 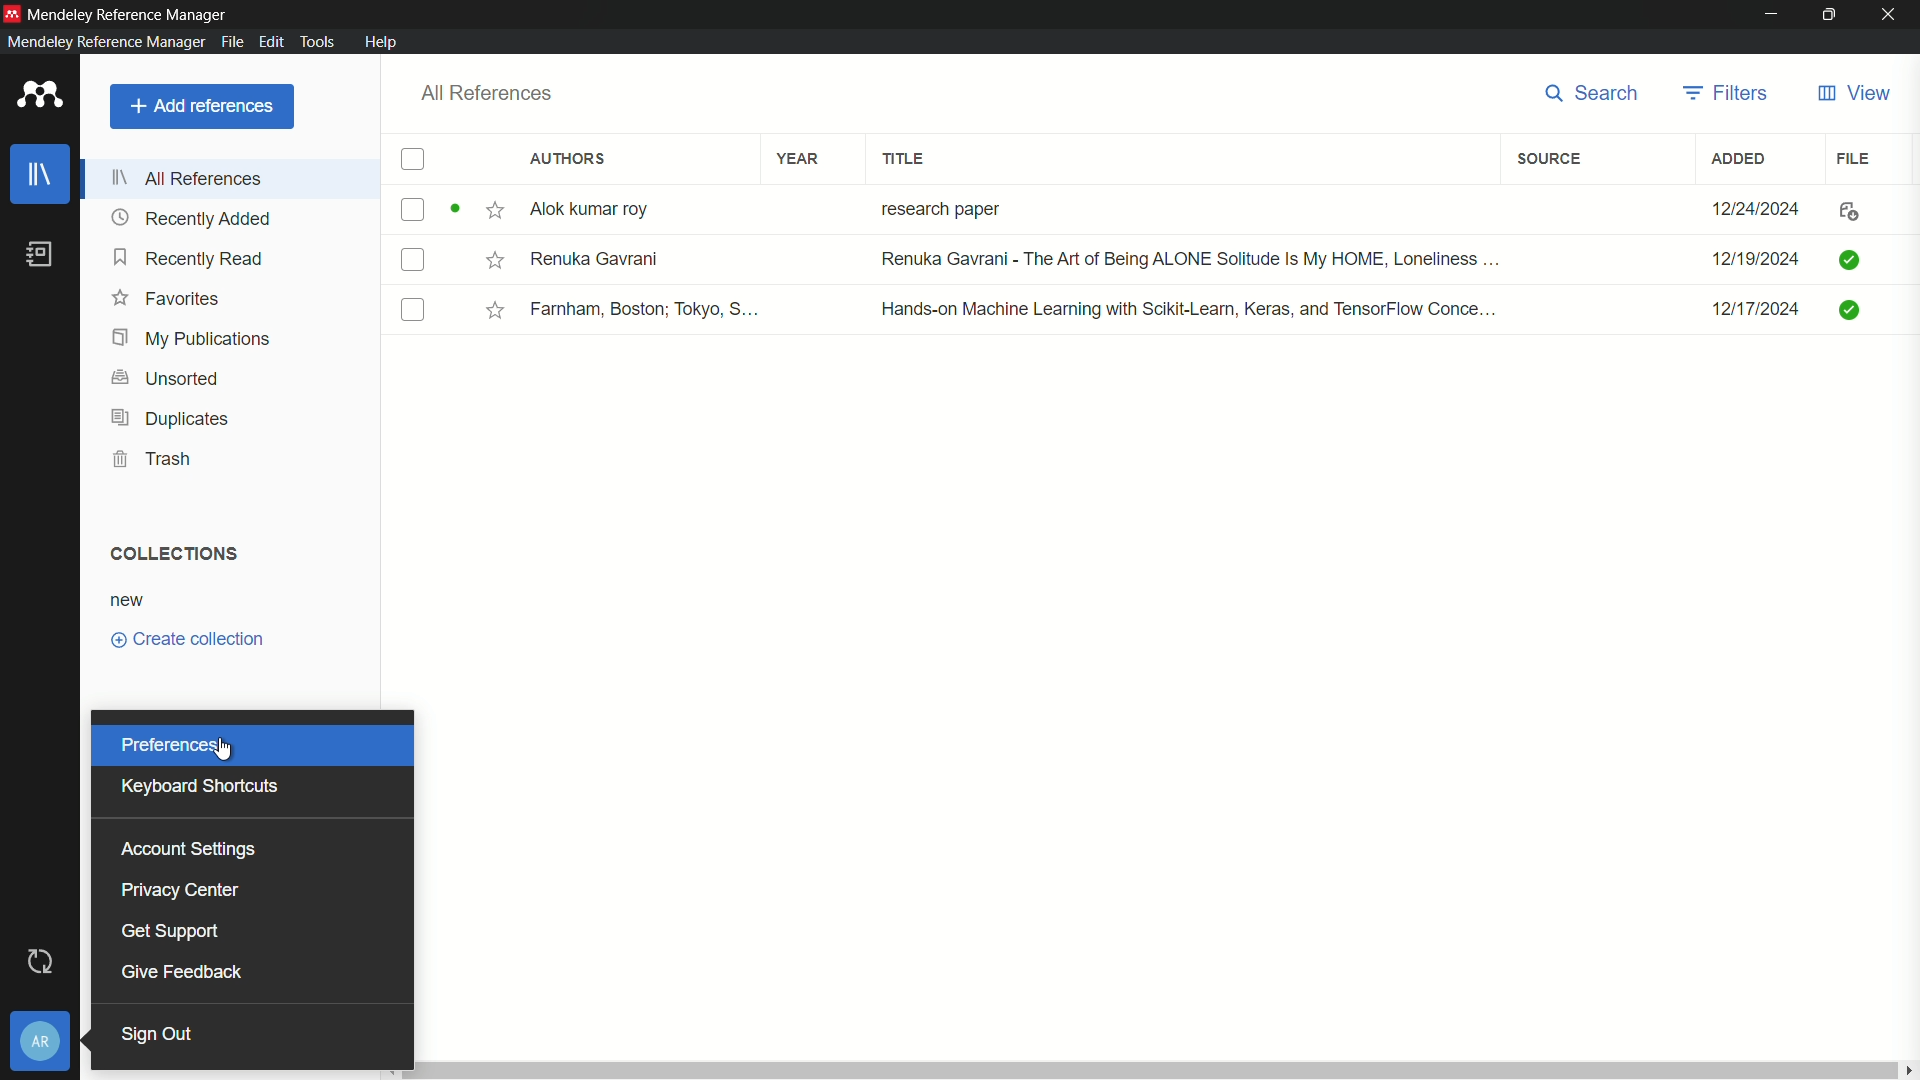 What do you see at coordinates (169, 419) in the screenshot?
I see `duplicates` at bounding box center [169, 419].